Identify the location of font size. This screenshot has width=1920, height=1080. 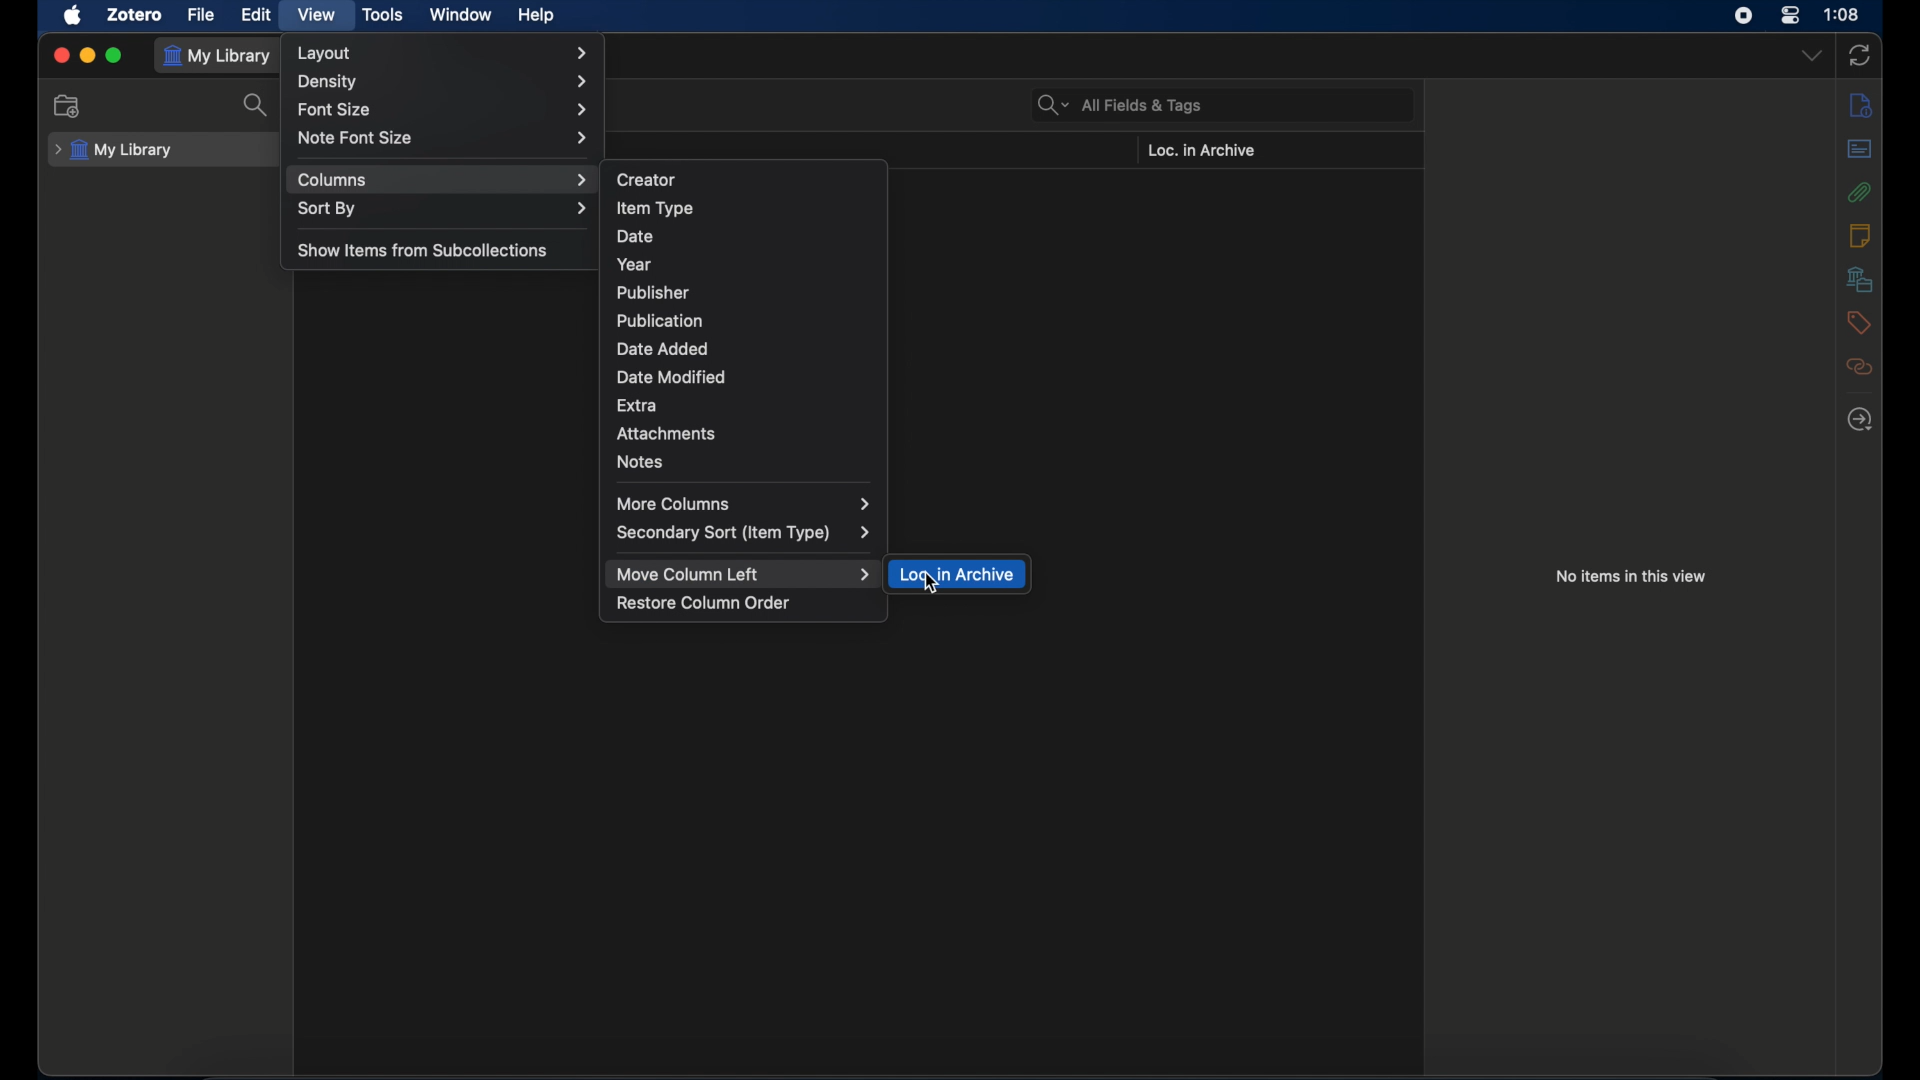
(444, 111).